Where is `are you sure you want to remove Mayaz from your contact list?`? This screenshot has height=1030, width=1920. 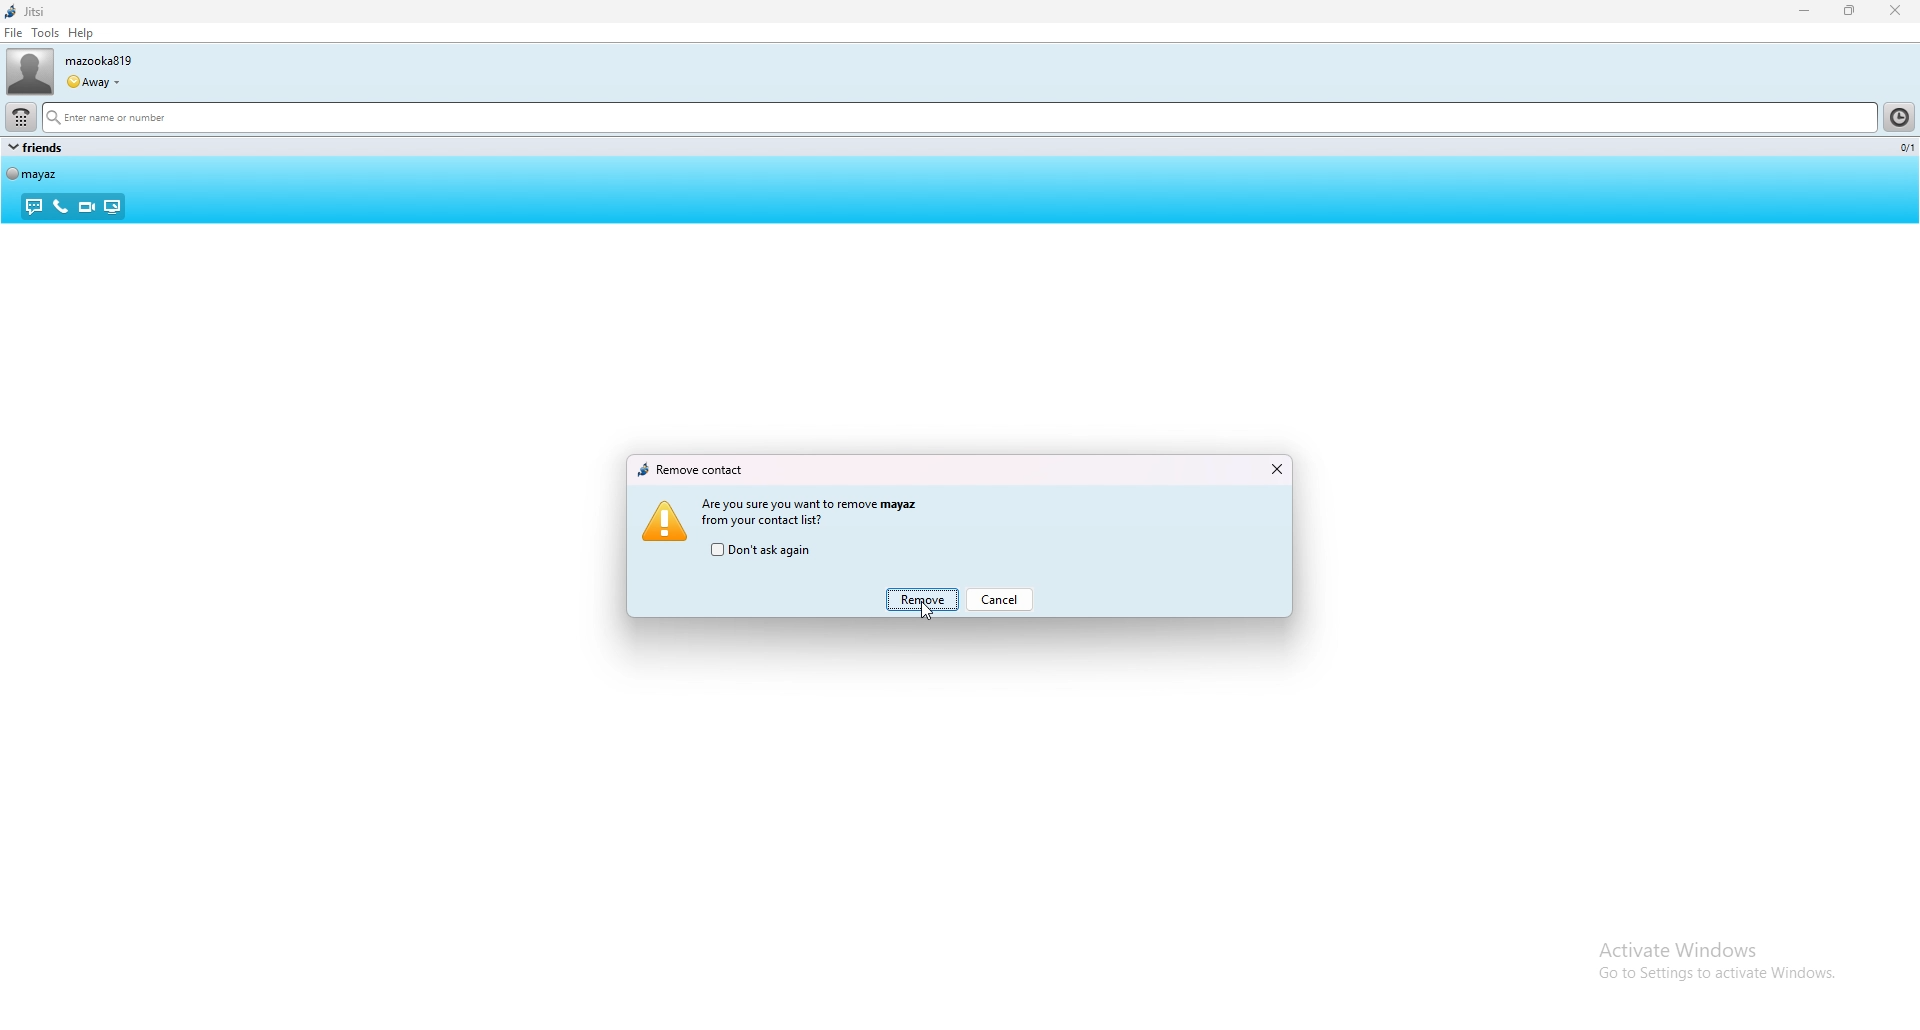
are you sure you want to remove Mayaz from your contact list? is located at coordinates (808, 512).